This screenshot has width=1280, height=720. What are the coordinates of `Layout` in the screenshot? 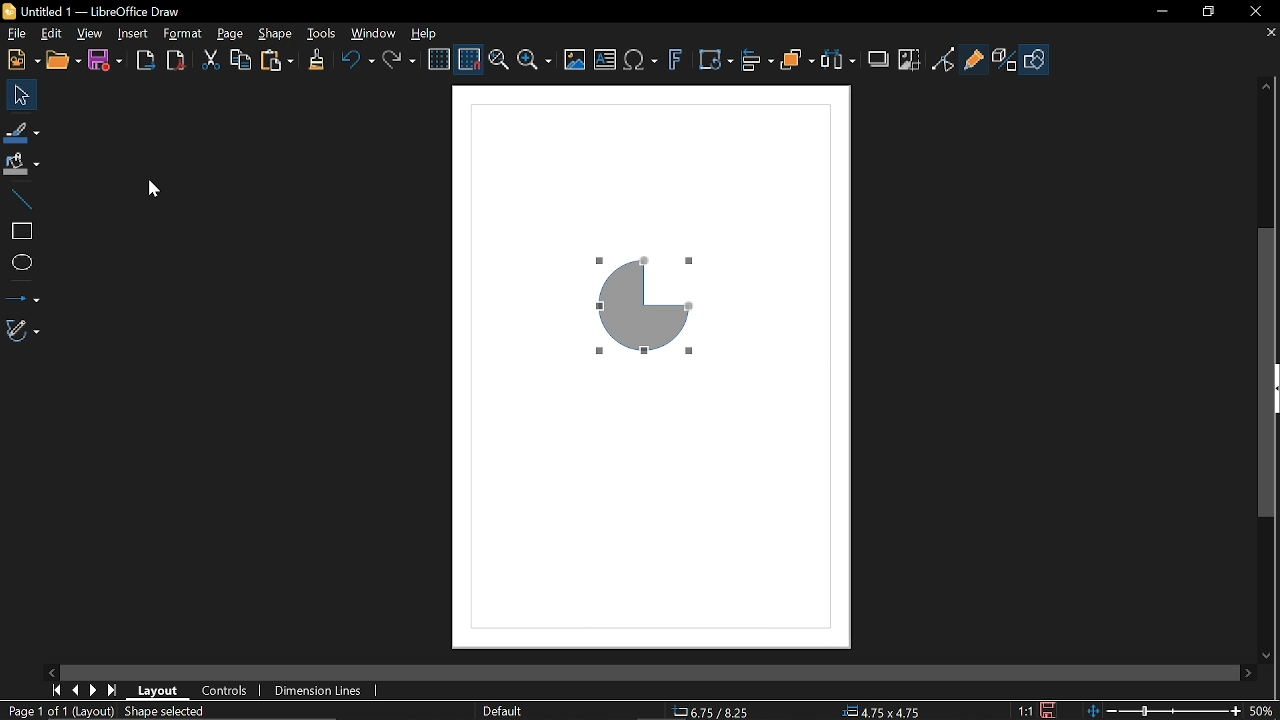 It's located at (159, 692).